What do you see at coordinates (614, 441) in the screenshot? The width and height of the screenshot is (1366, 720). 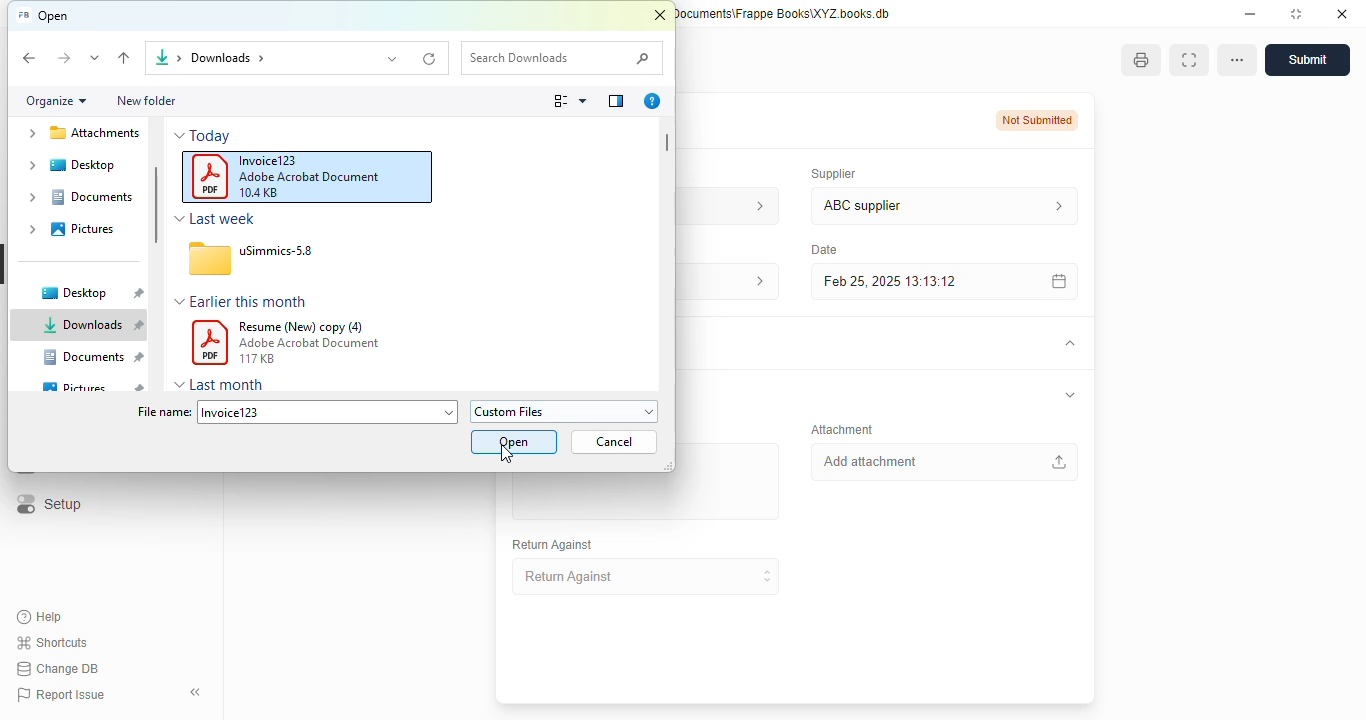 I see `cancel` at bounding box center [614, 441].